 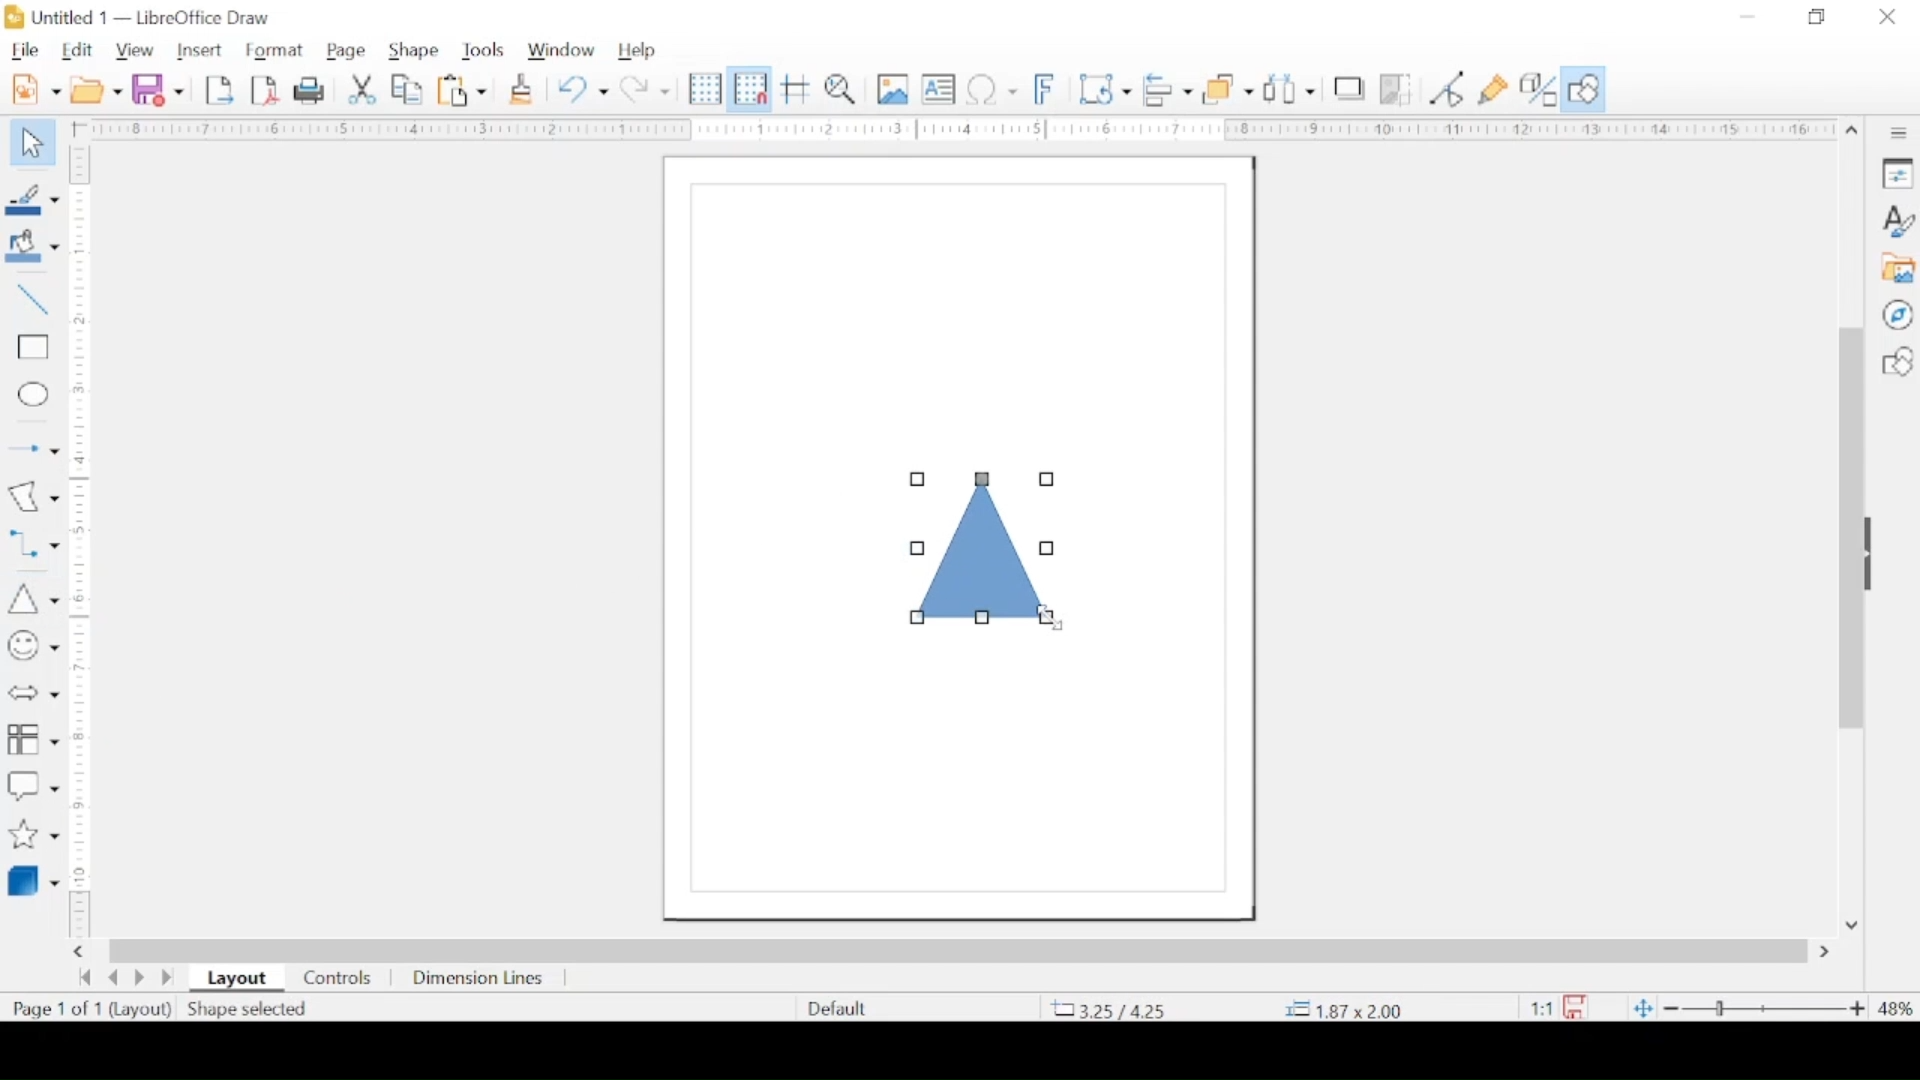 What do you see at coordinates (1047, 88) in the screenshot?
I see `insert fontwork text` at bounding box center [1047, 88].